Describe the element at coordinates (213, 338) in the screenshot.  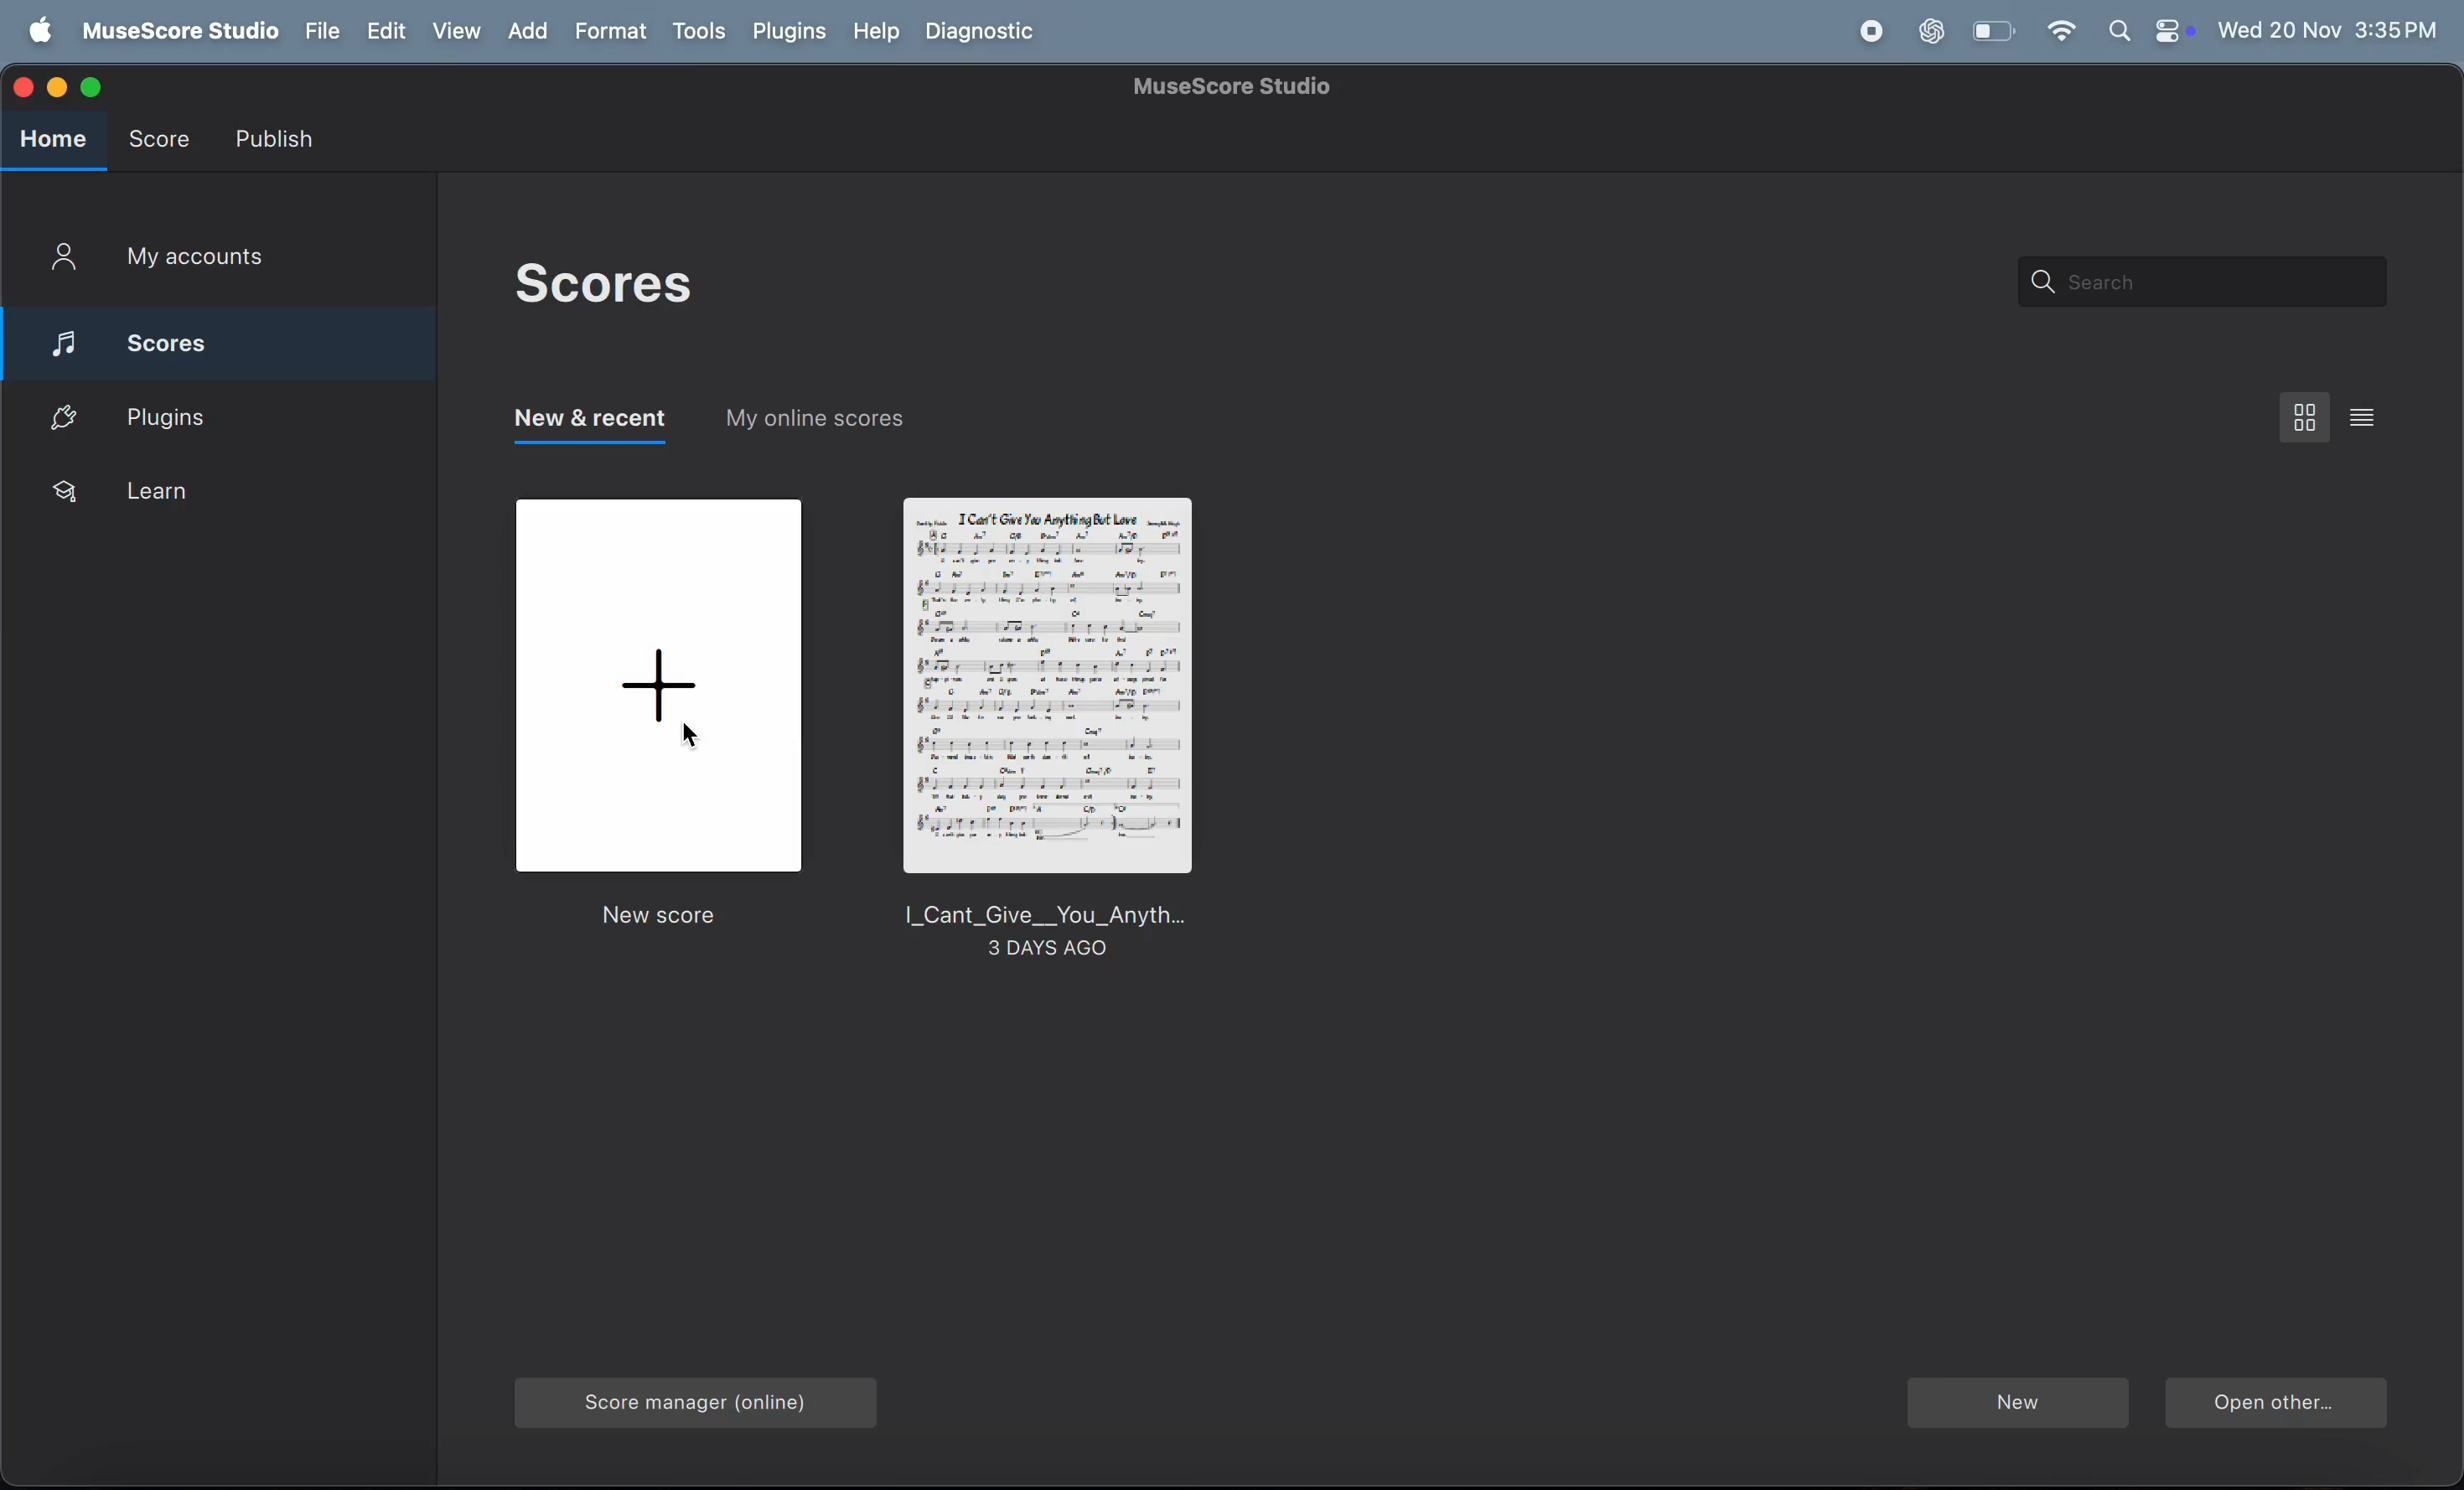
I see `score` at that location.